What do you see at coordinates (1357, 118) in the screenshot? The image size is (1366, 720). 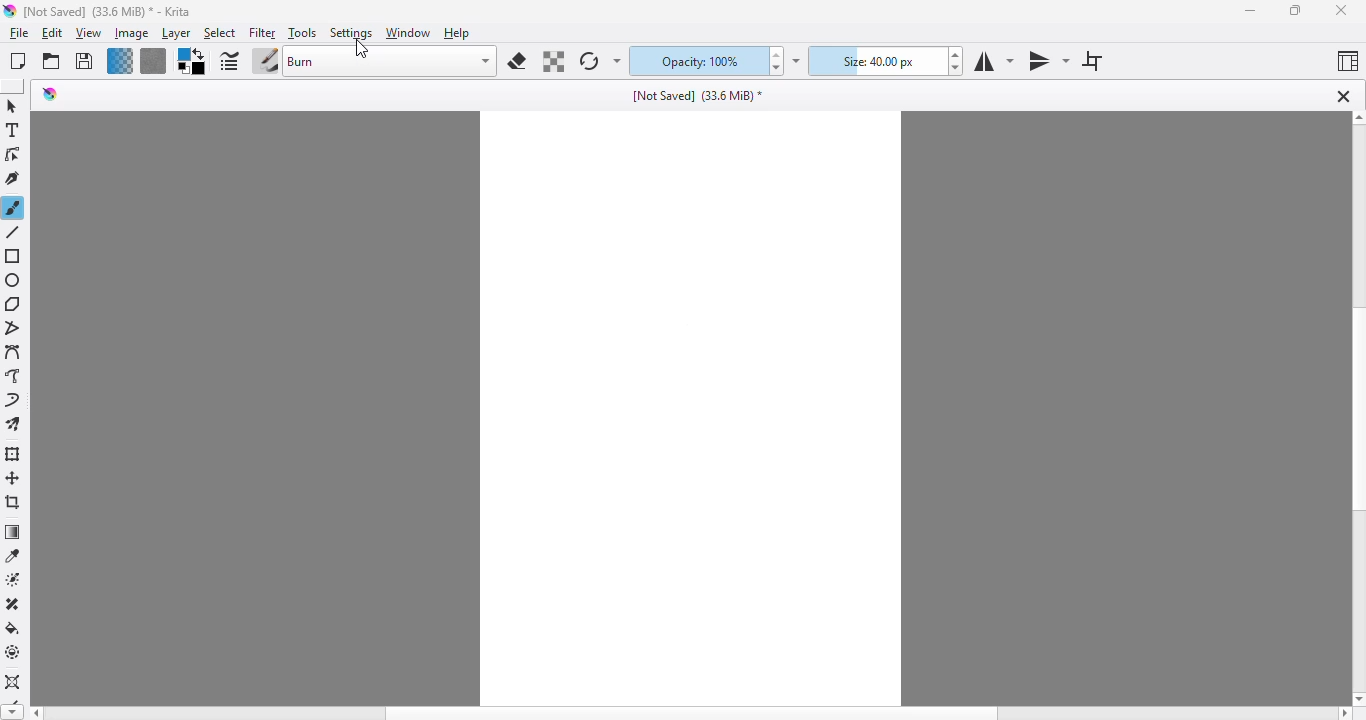 I see `scroll up` at bounding box center [1357, 118].